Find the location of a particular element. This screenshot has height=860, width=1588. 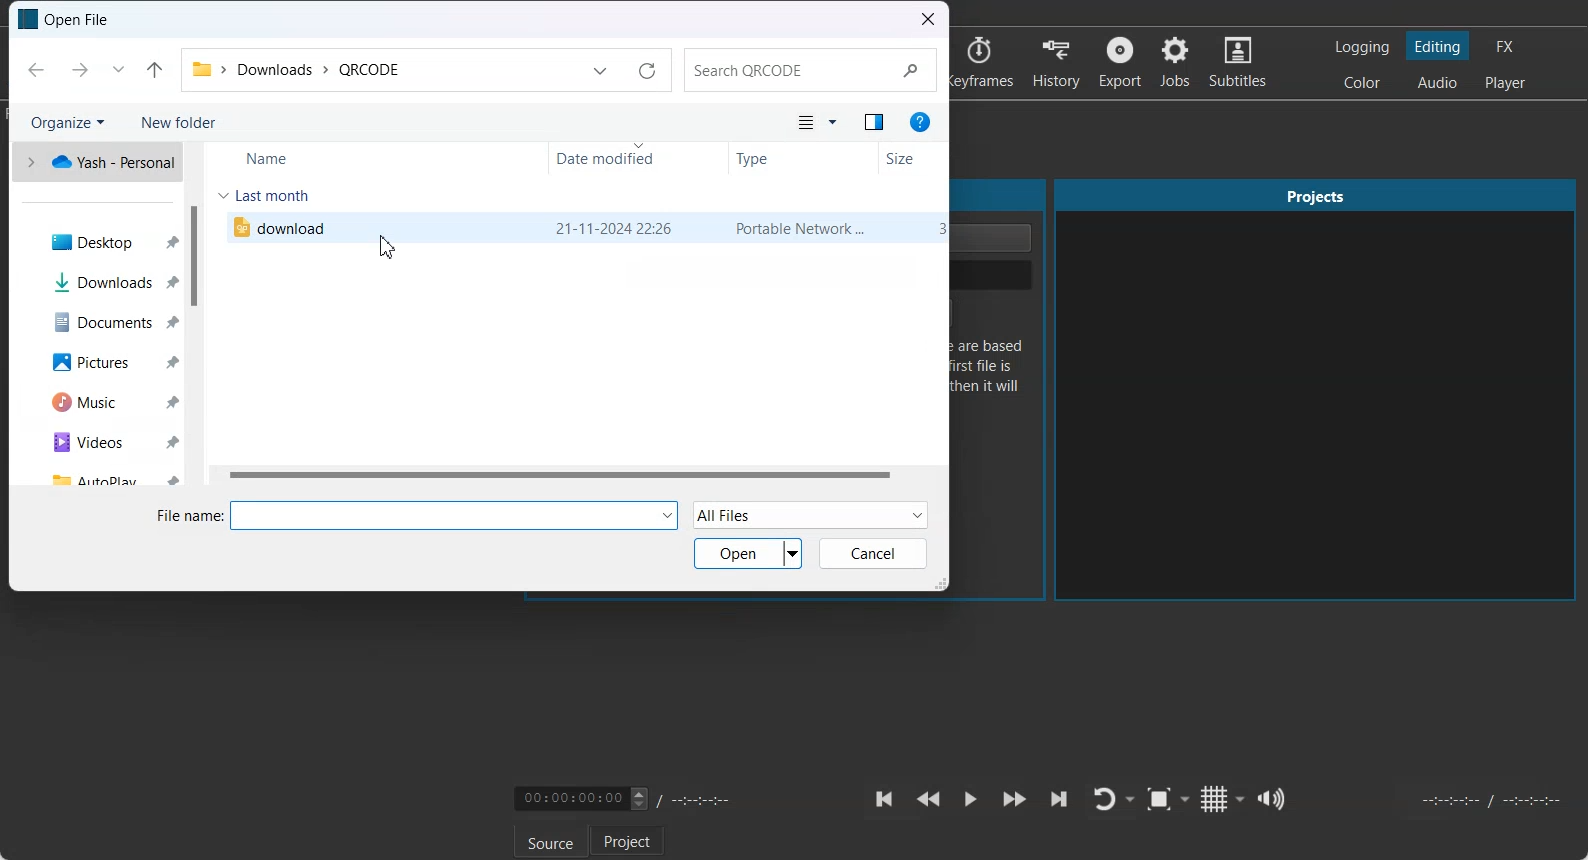

Previous Locations is located at coordinates (598, 71).